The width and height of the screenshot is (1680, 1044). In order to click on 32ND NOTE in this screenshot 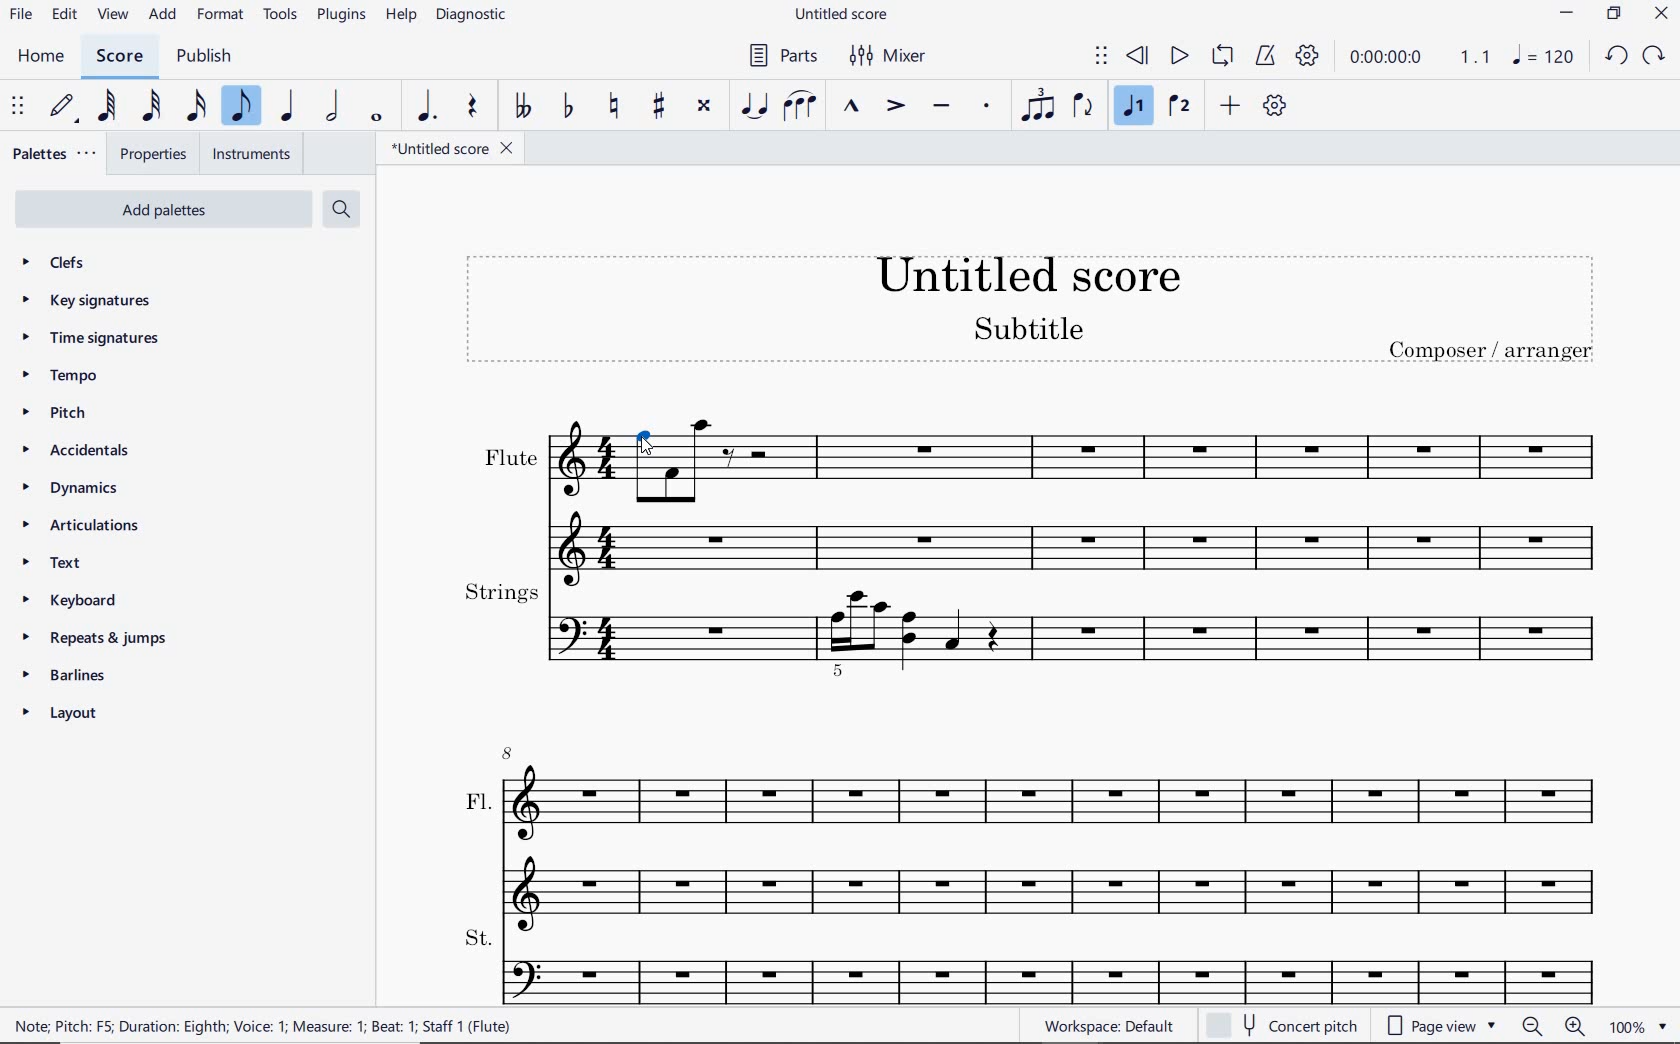, I will do `click(149, 110)`.